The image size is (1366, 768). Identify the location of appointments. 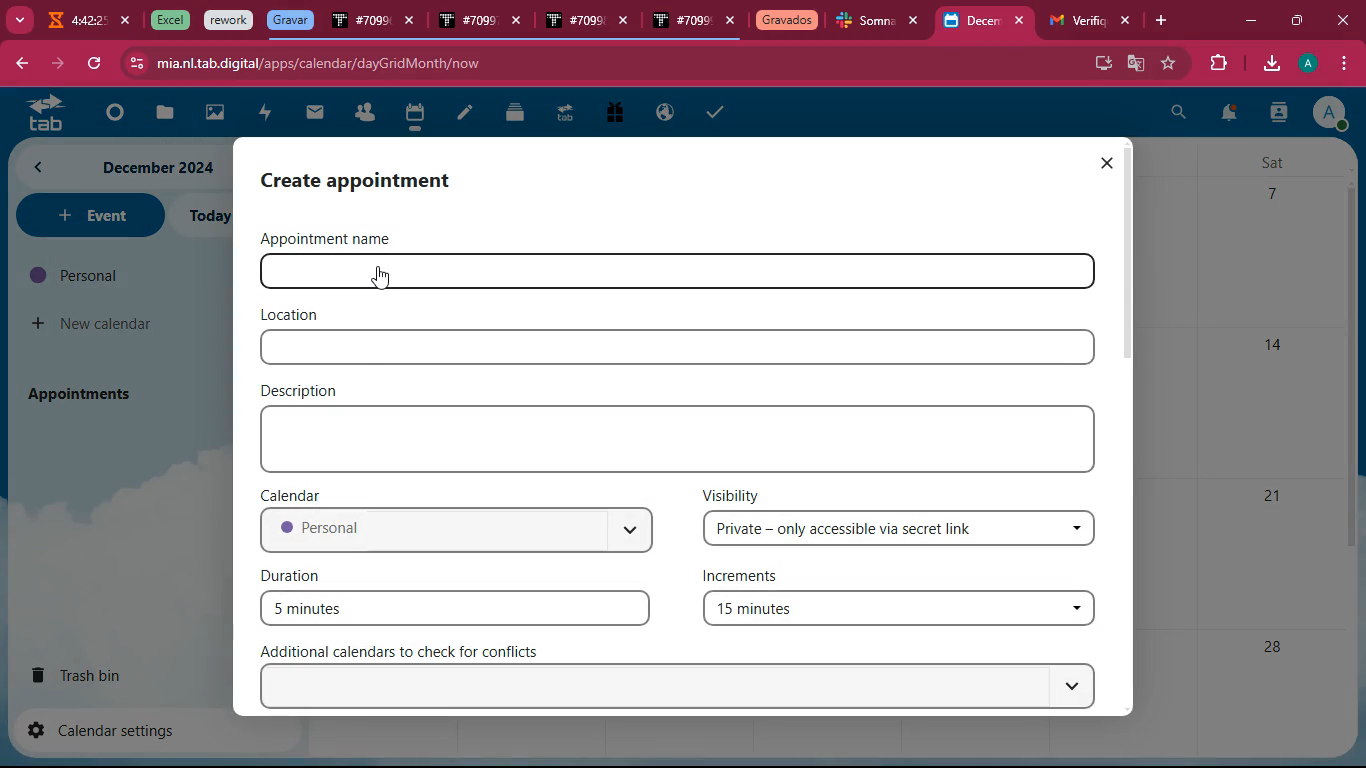
(86, 393).